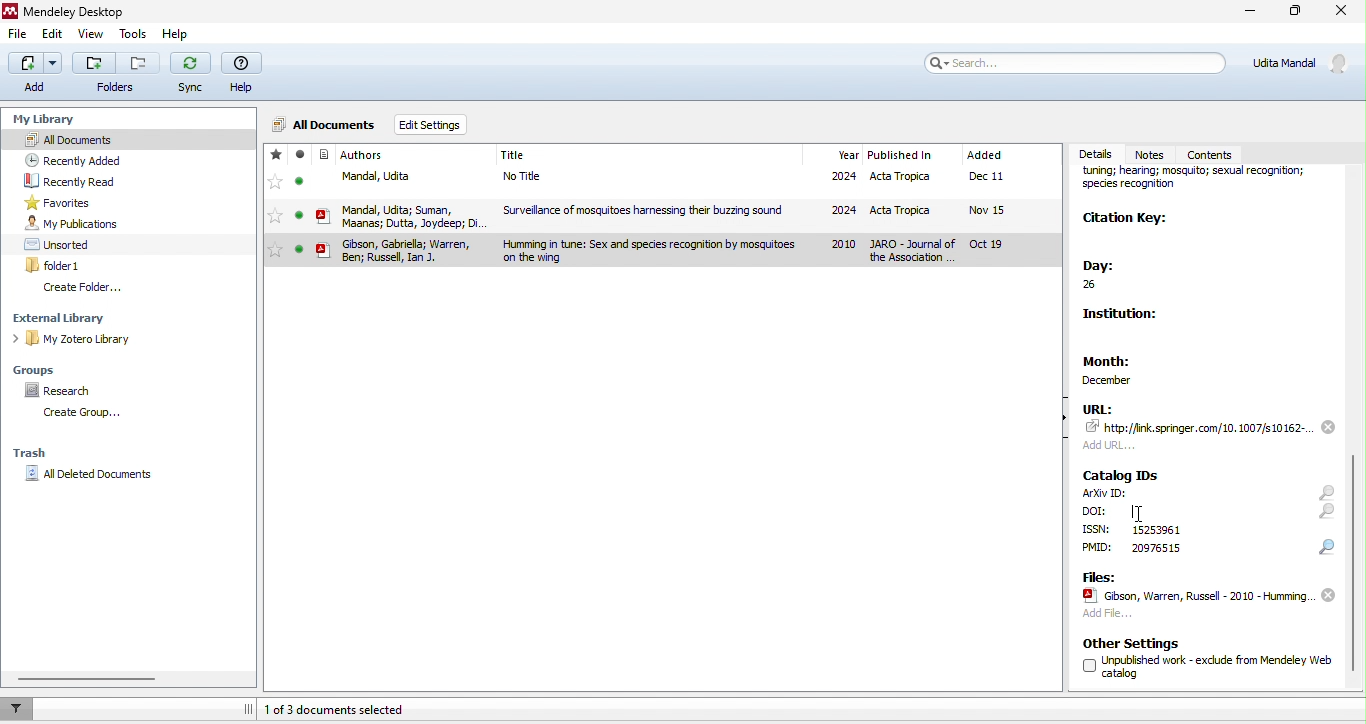 Image resolution: width=1366 pixels, height=724 pixels. What do you see at coordinates (1295, 14) in the screenshot?
I see `maximize` at bounding box center [1295, 14].